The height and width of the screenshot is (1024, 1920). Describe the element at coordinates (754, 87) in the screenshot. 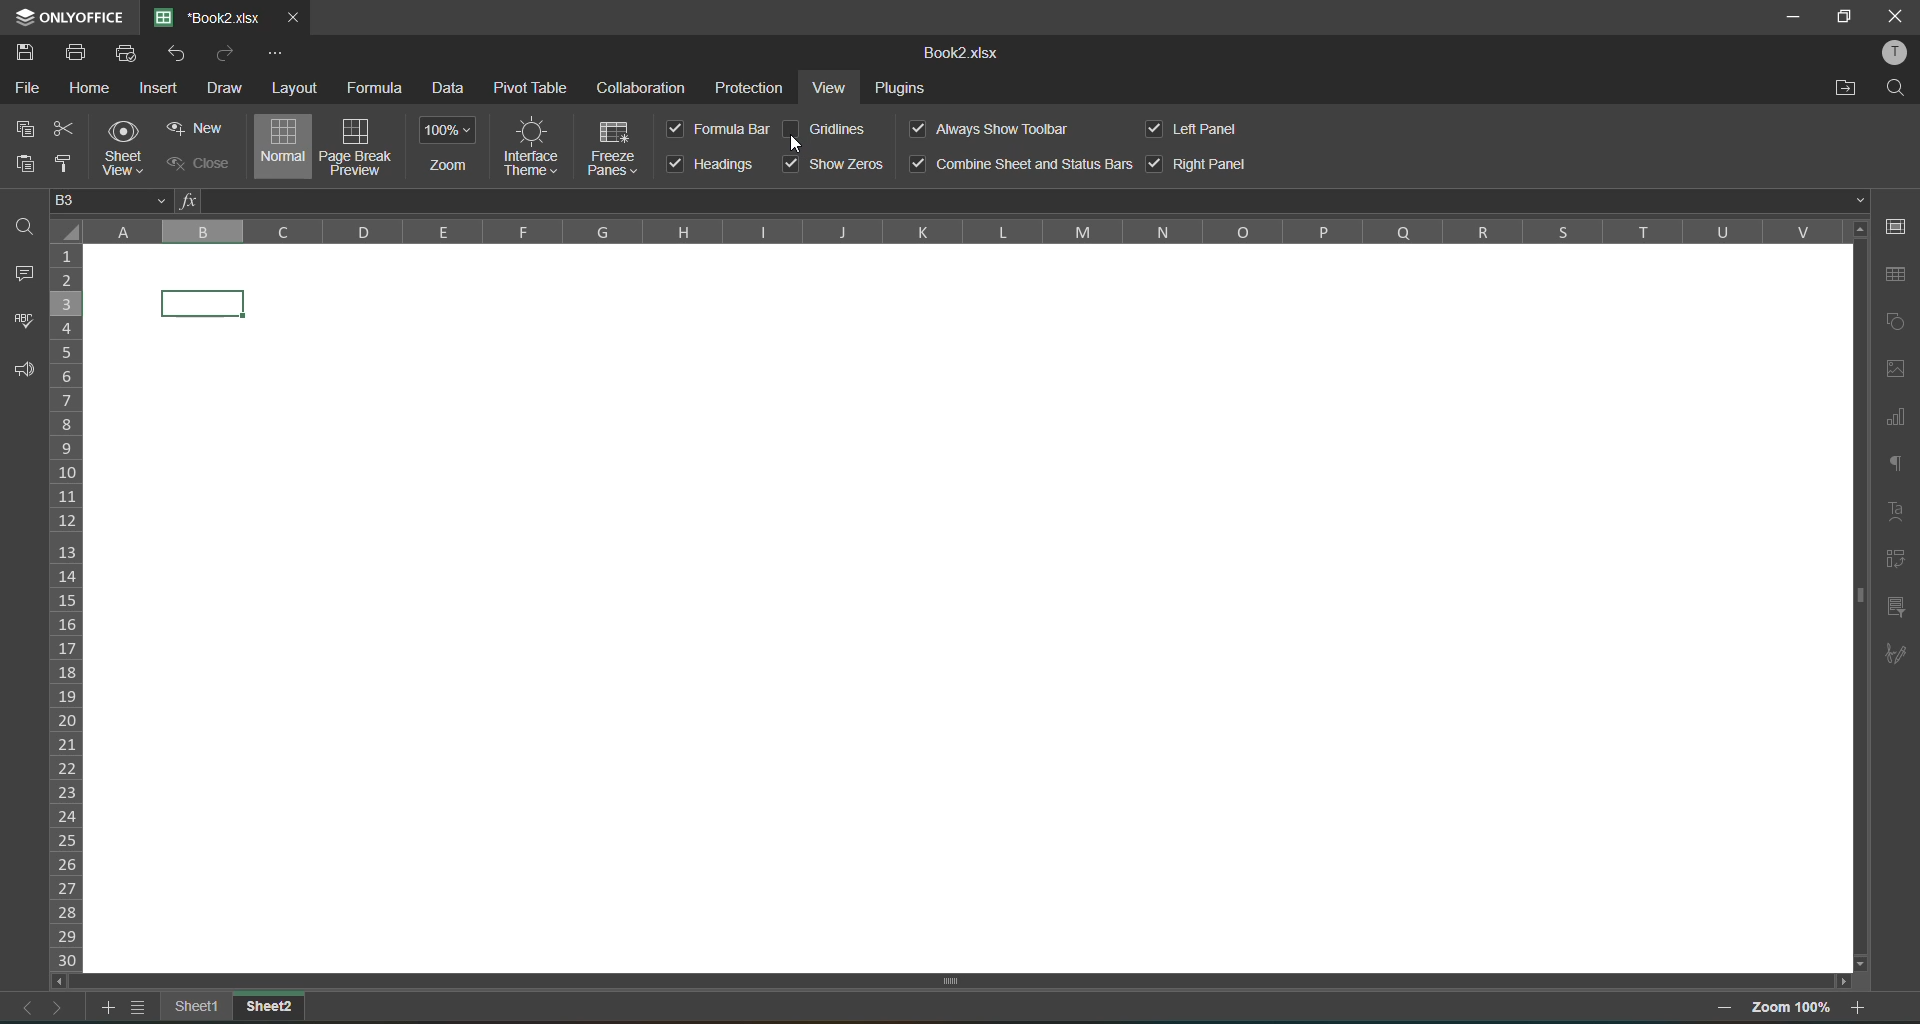

I see `protection` at that location.